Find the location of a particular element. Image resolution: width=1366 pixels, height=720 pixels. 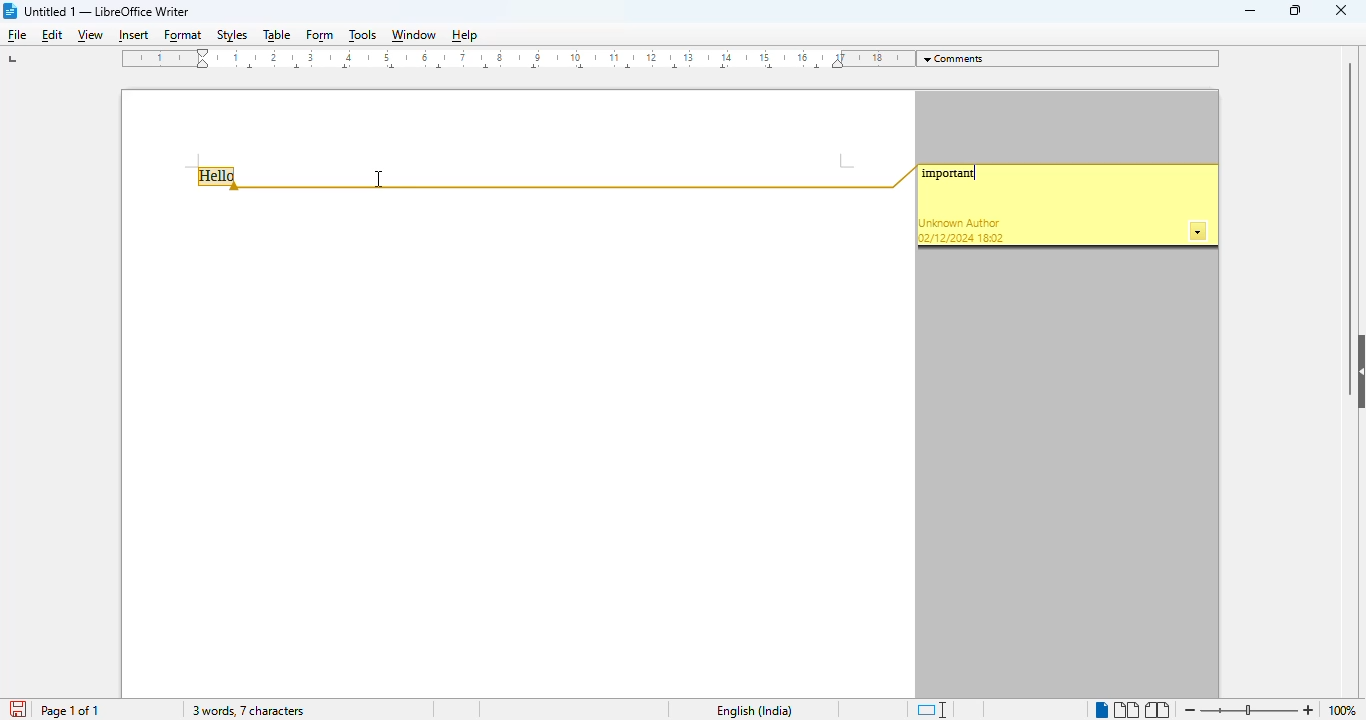

single-page view is located at coordinates (1101, 711).